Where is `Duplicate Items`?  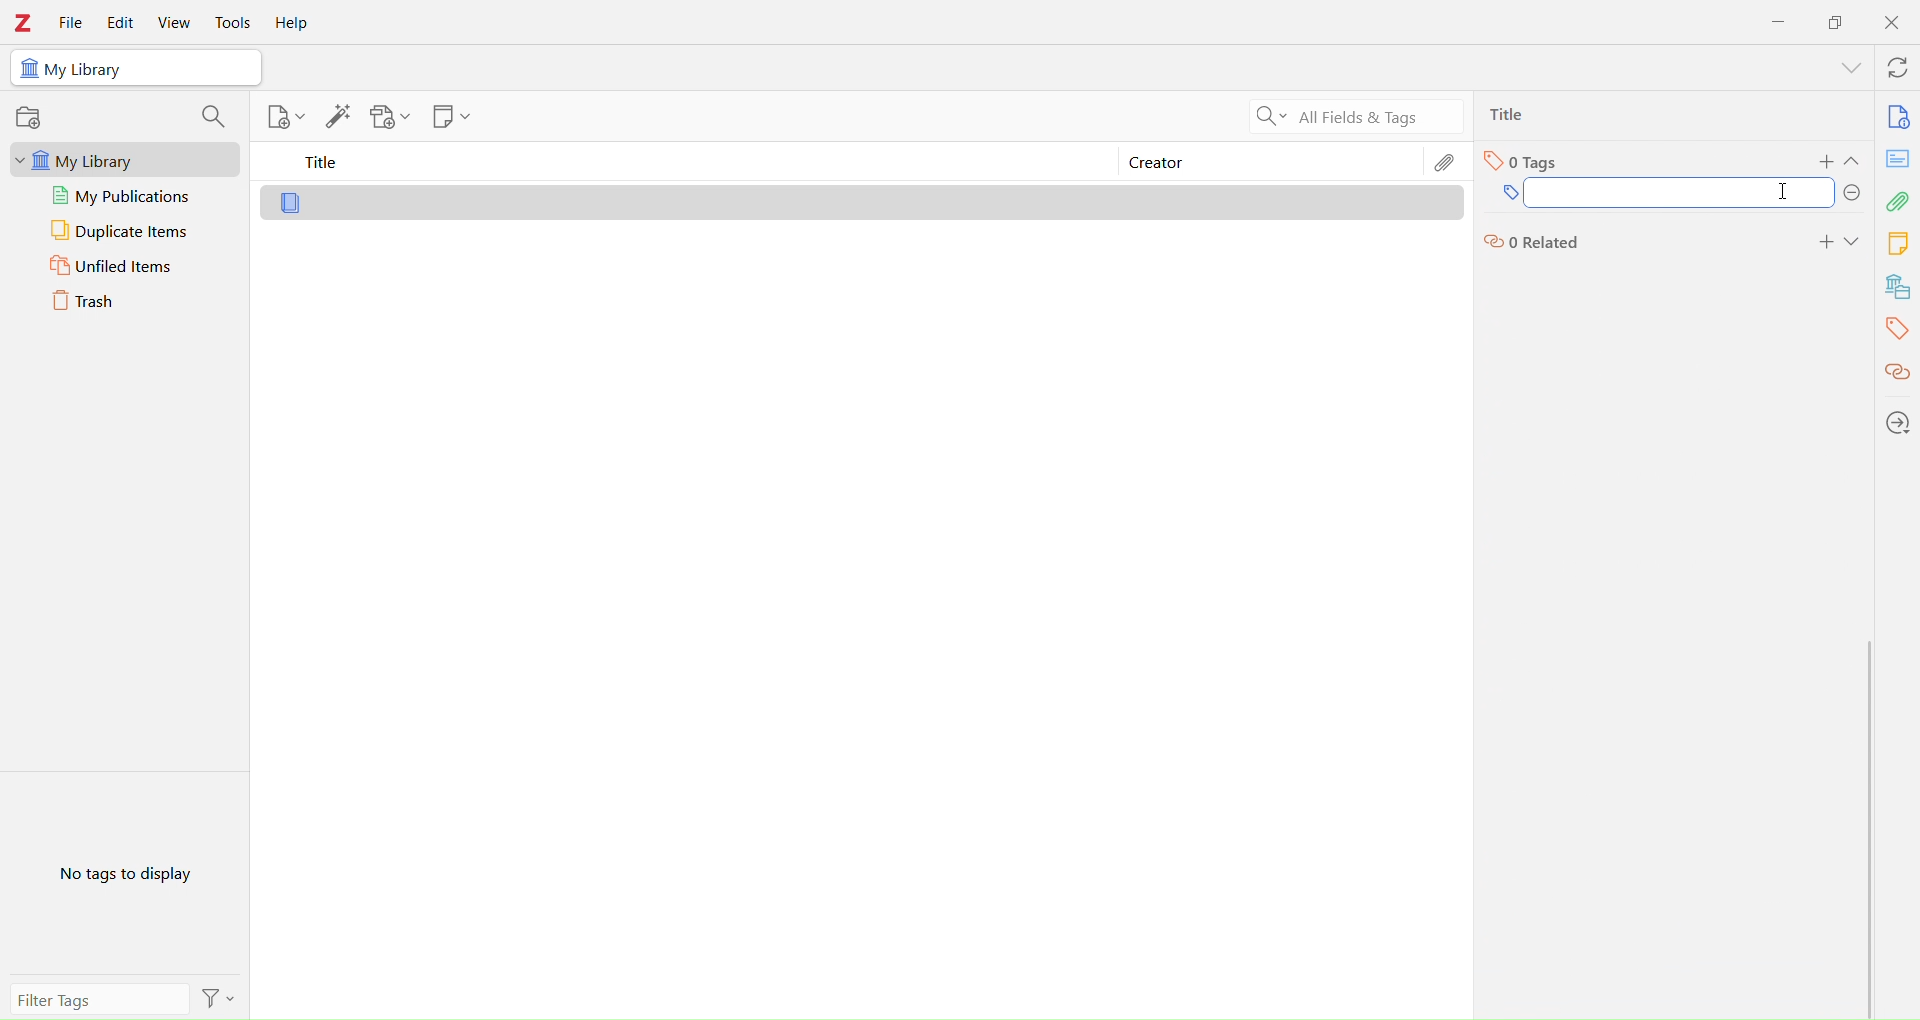
Duplicate Items is located at coordinates (126, 232).